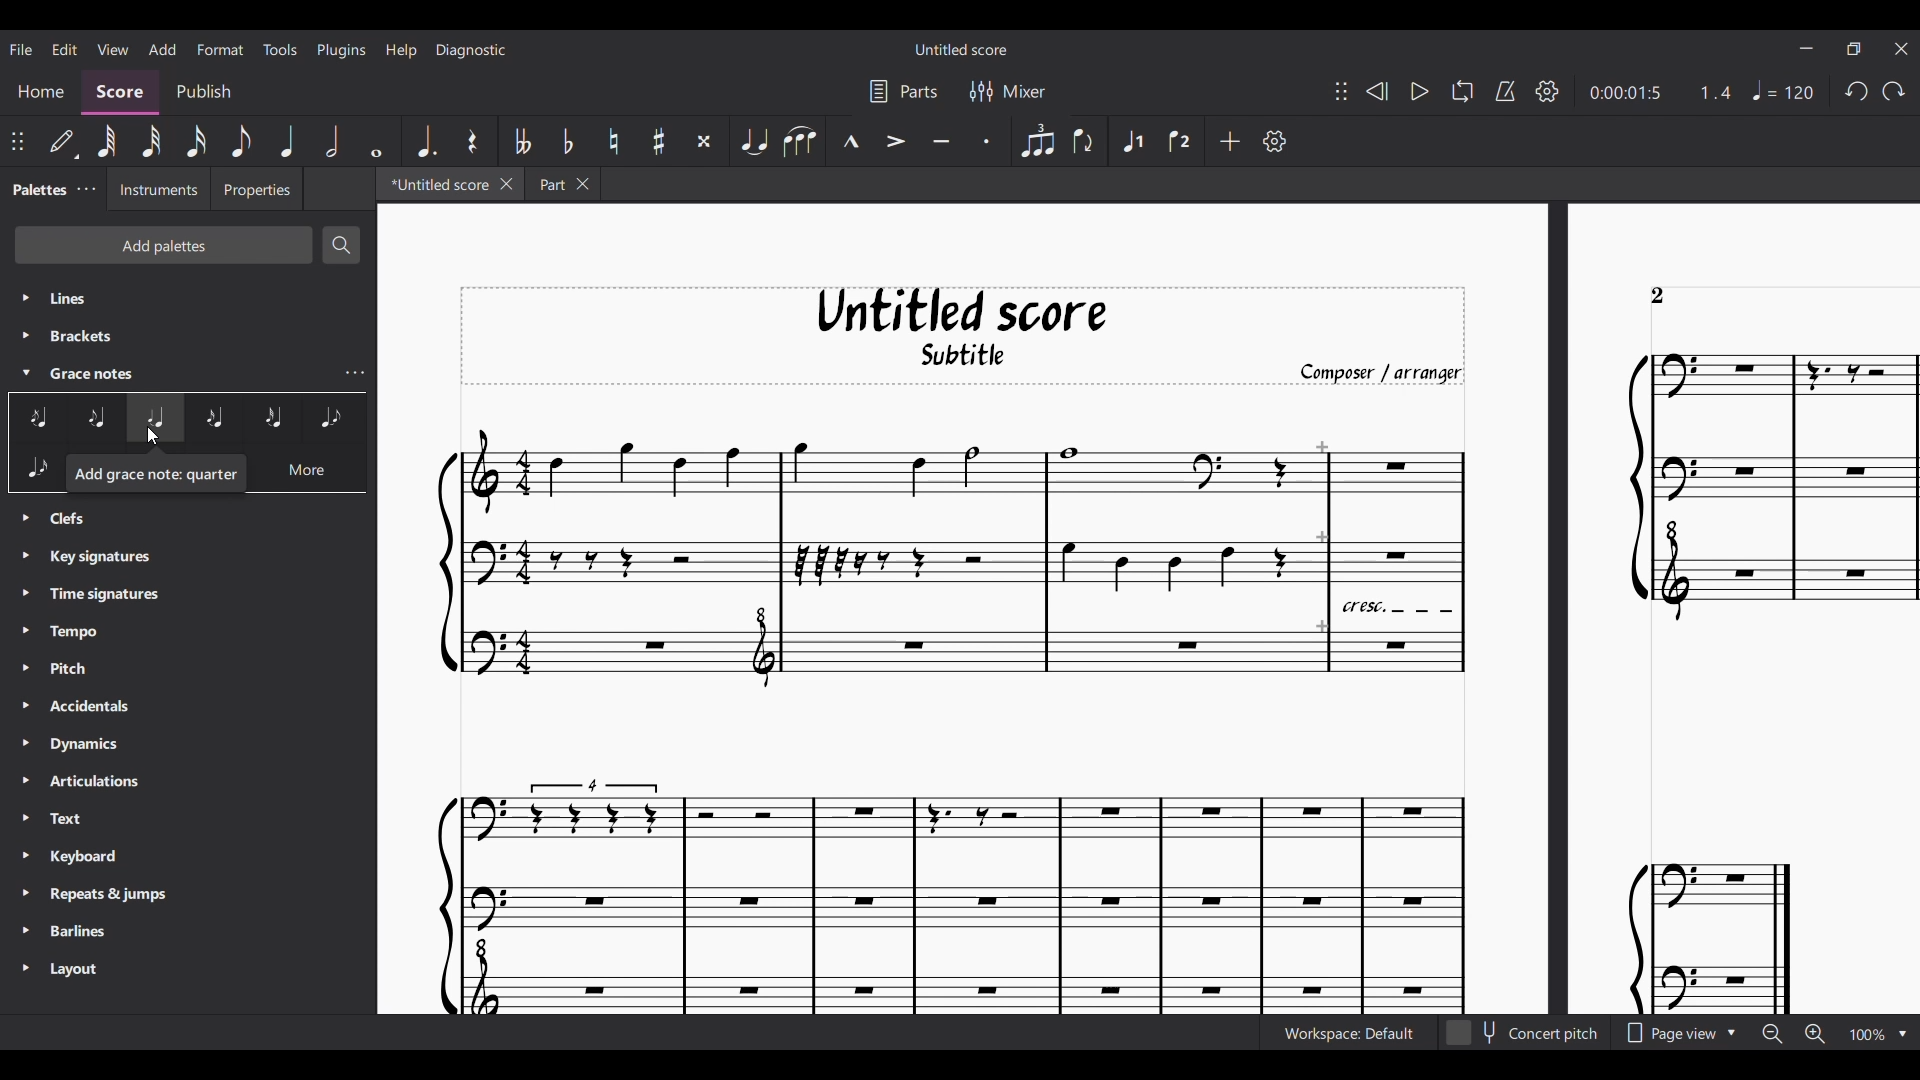  I want to click on Staccato, so click(988, 140).